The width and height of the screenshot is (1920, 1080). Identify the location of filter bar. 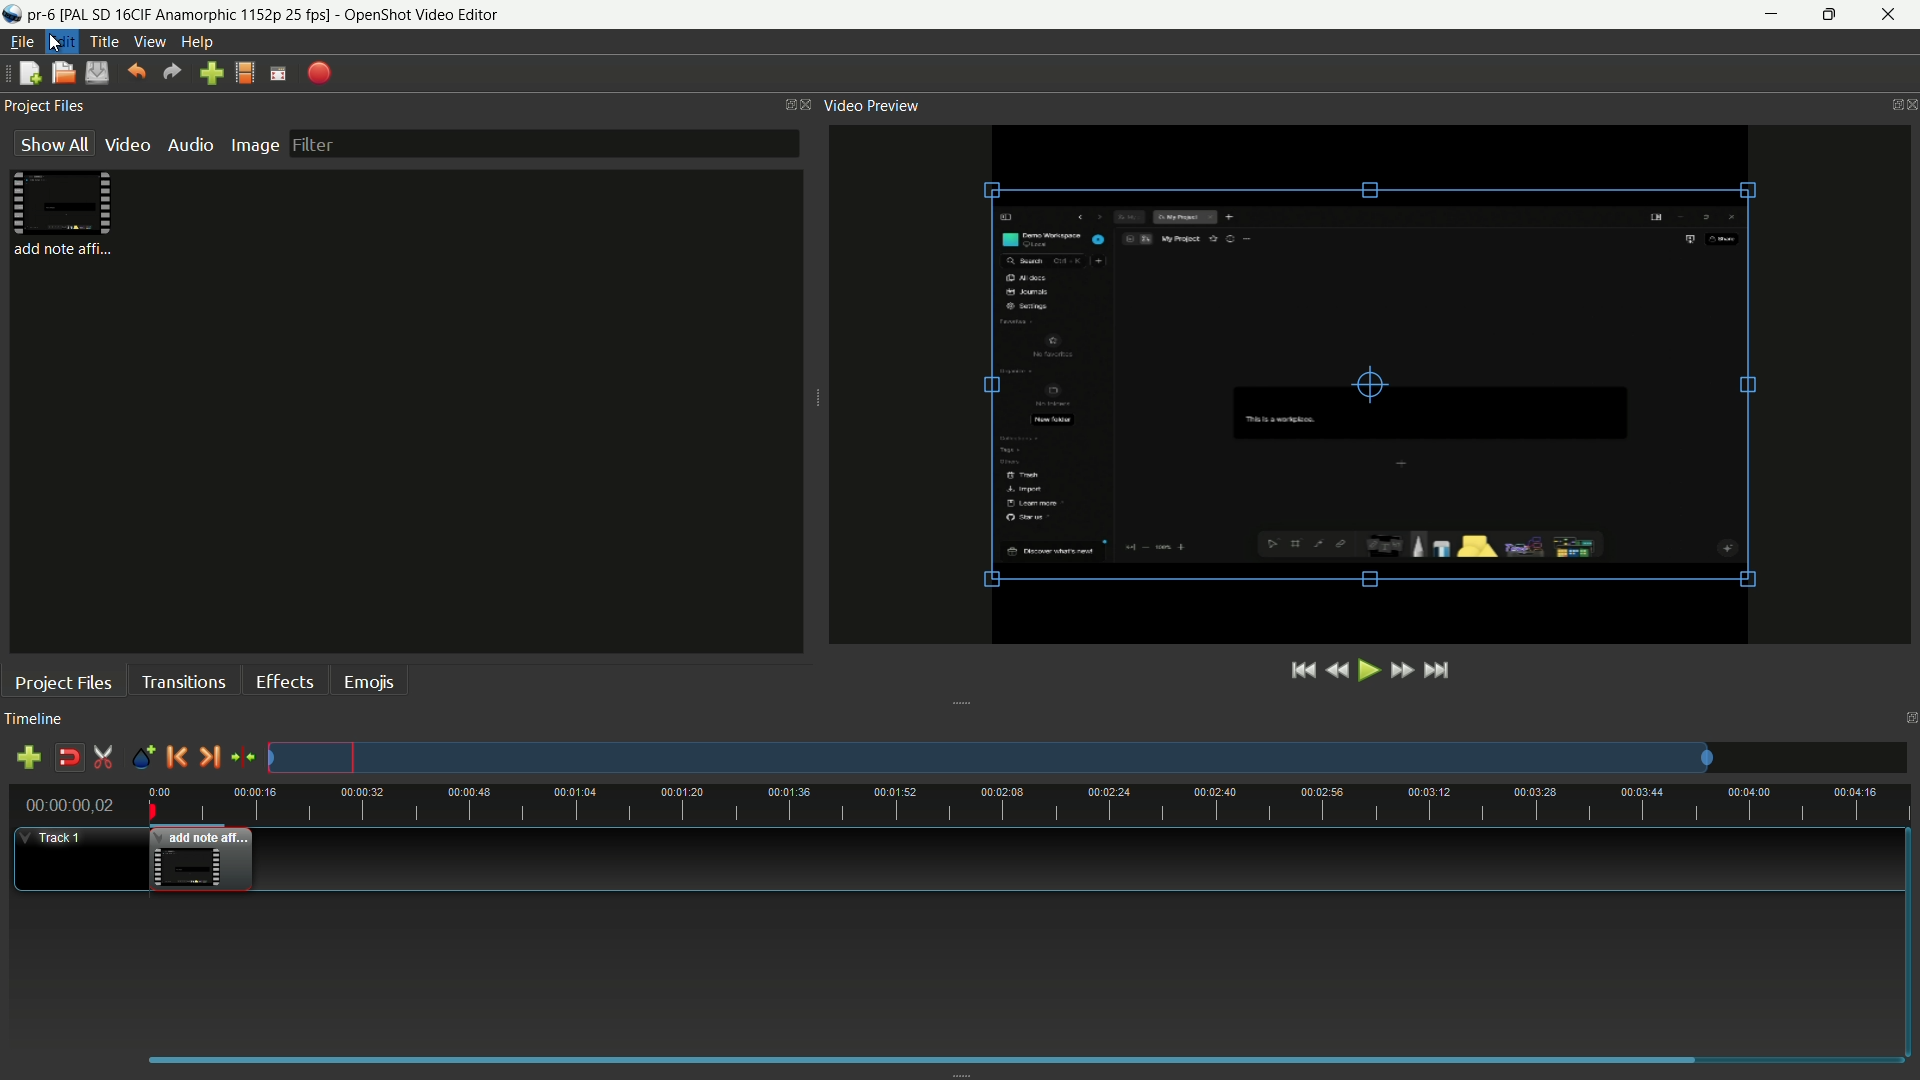
(543, 144).